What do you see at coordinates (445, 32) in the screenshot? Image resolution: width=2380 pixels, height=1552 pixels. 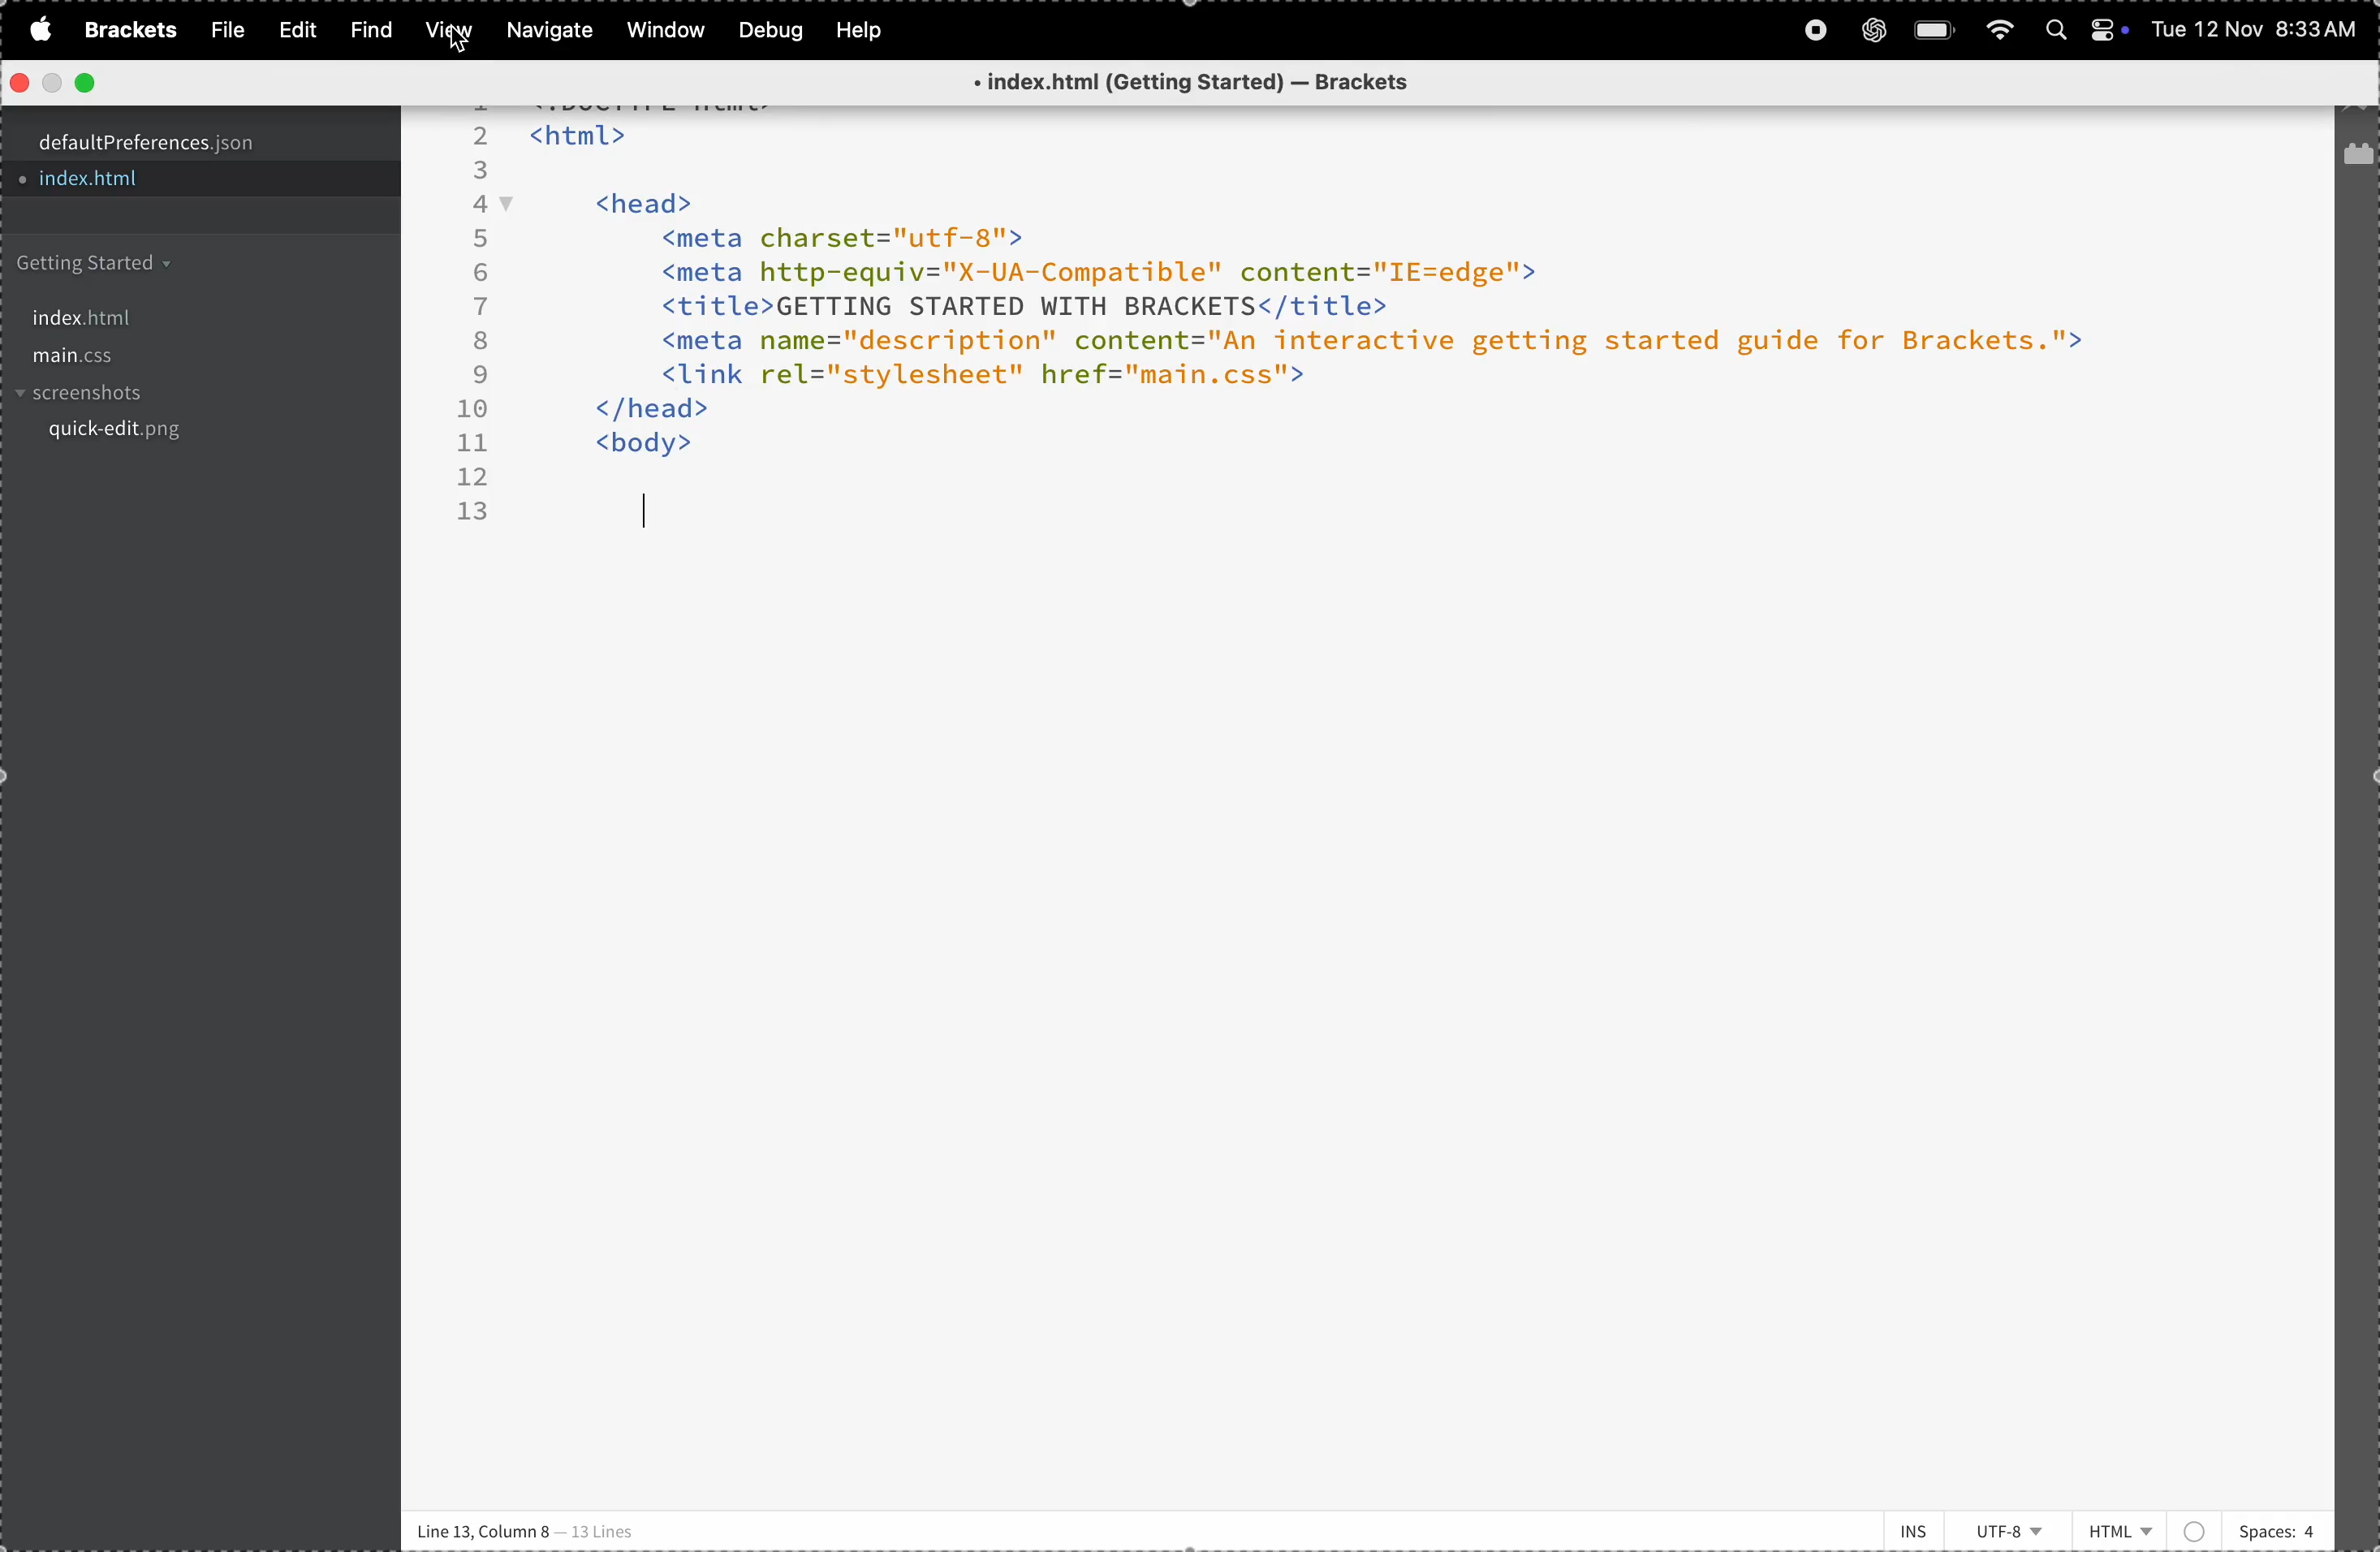 I see `view` at bounding box center [445, 32].